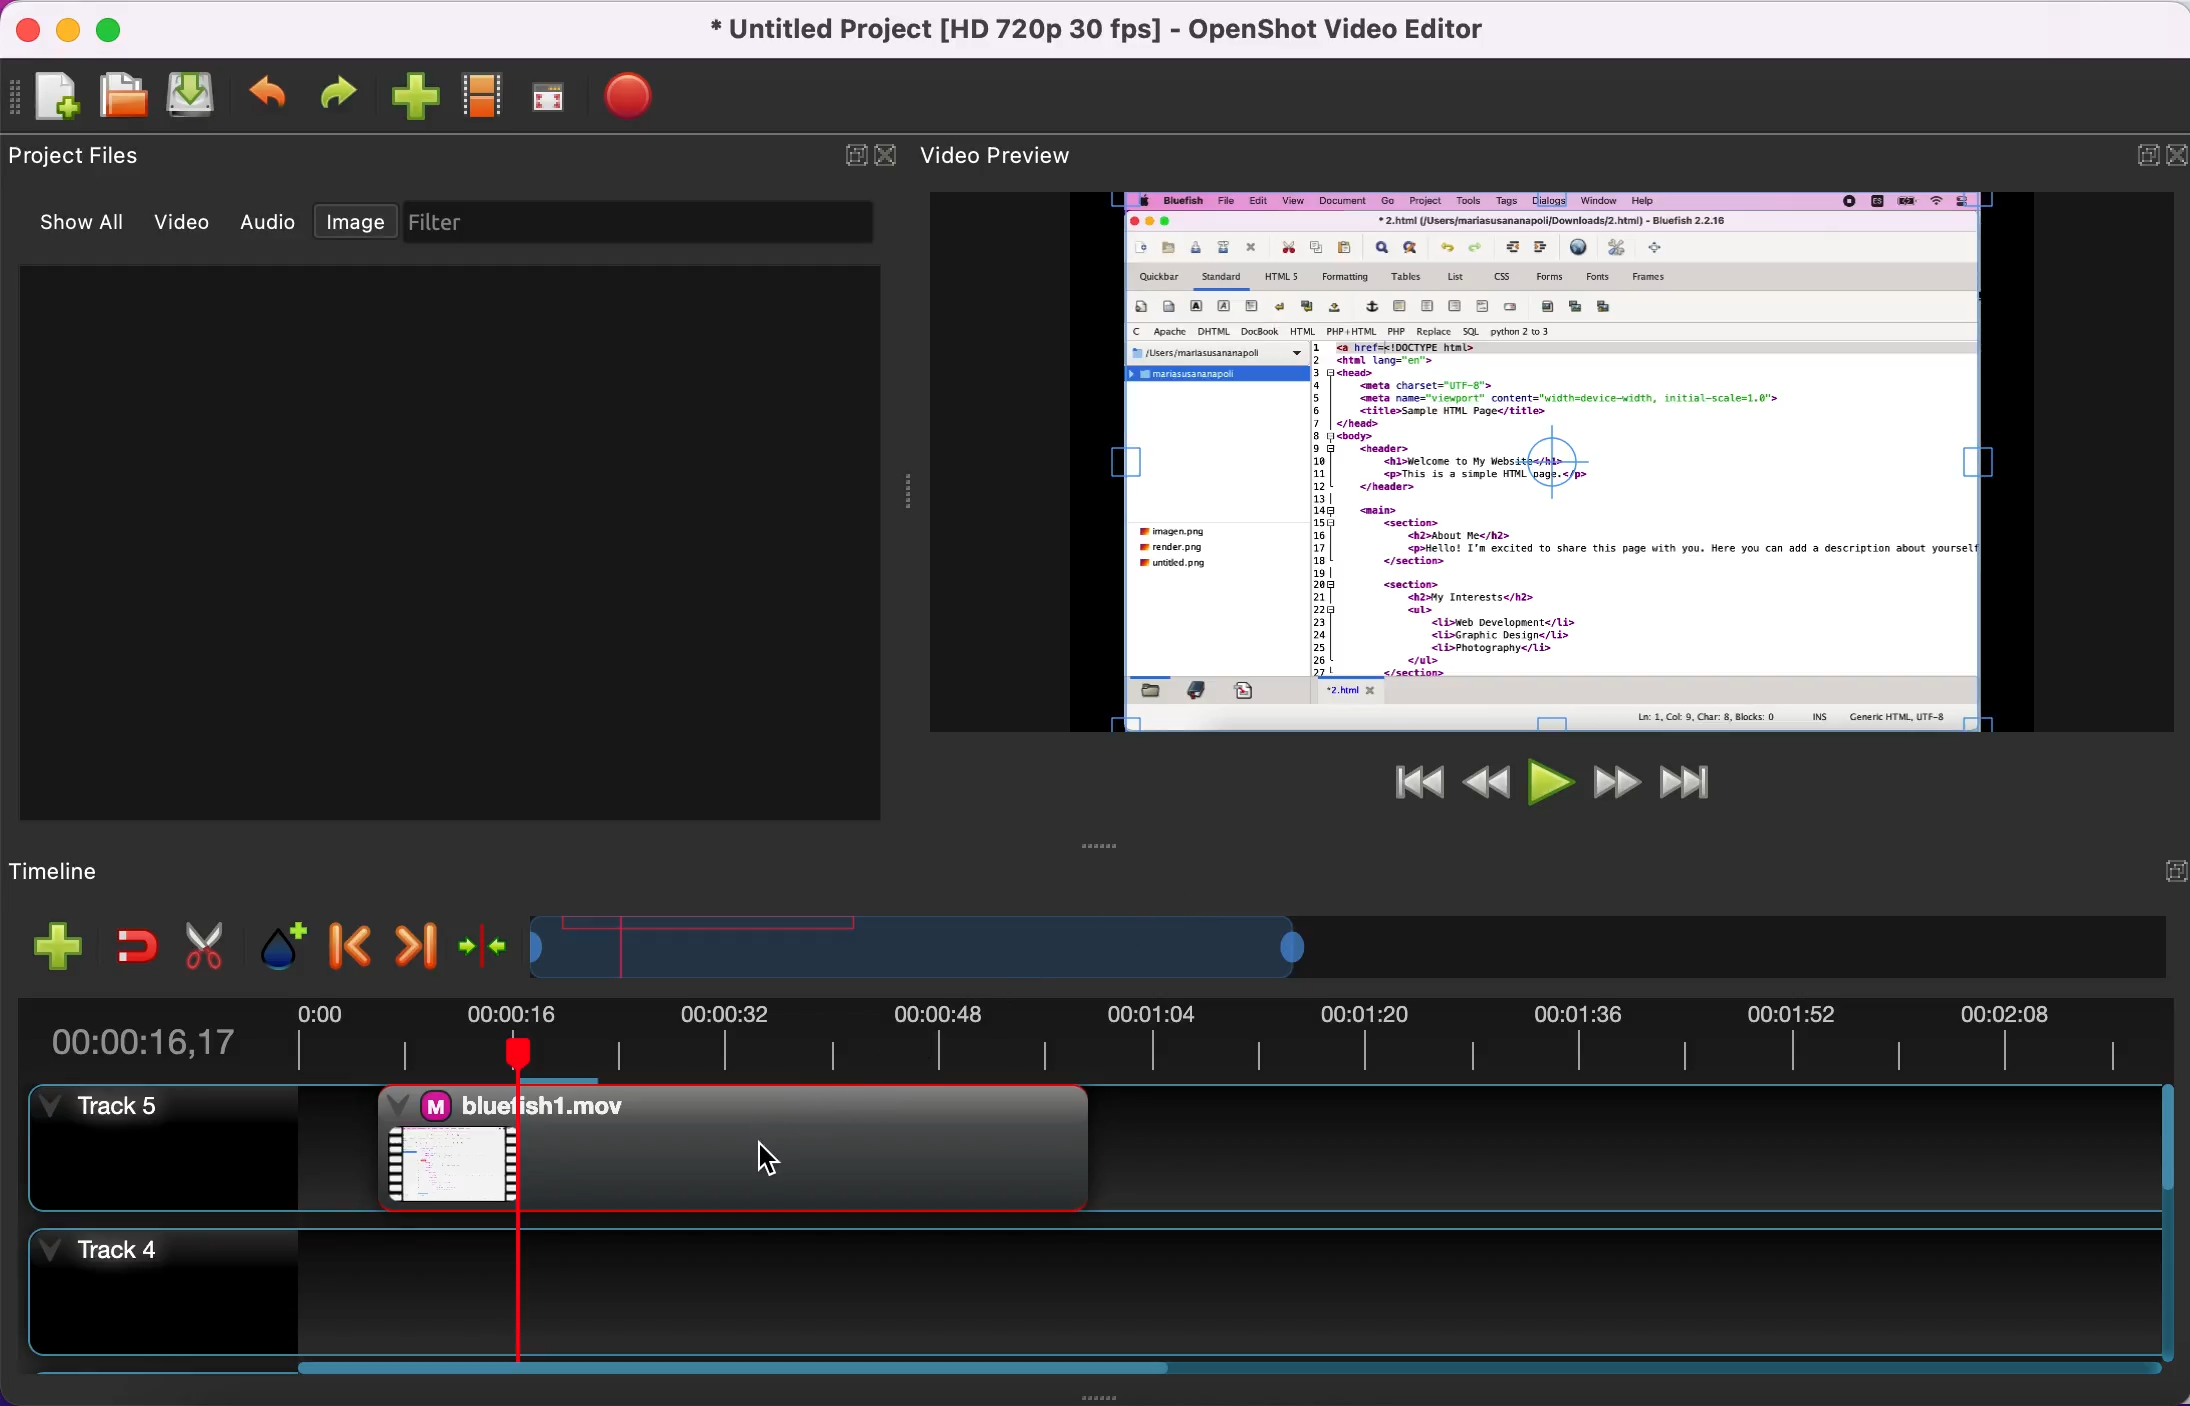 This screenshot has width=2190, height=1406. Describe the element at coordinates (345, 93) in the screenshot. I see `redo` at that location.